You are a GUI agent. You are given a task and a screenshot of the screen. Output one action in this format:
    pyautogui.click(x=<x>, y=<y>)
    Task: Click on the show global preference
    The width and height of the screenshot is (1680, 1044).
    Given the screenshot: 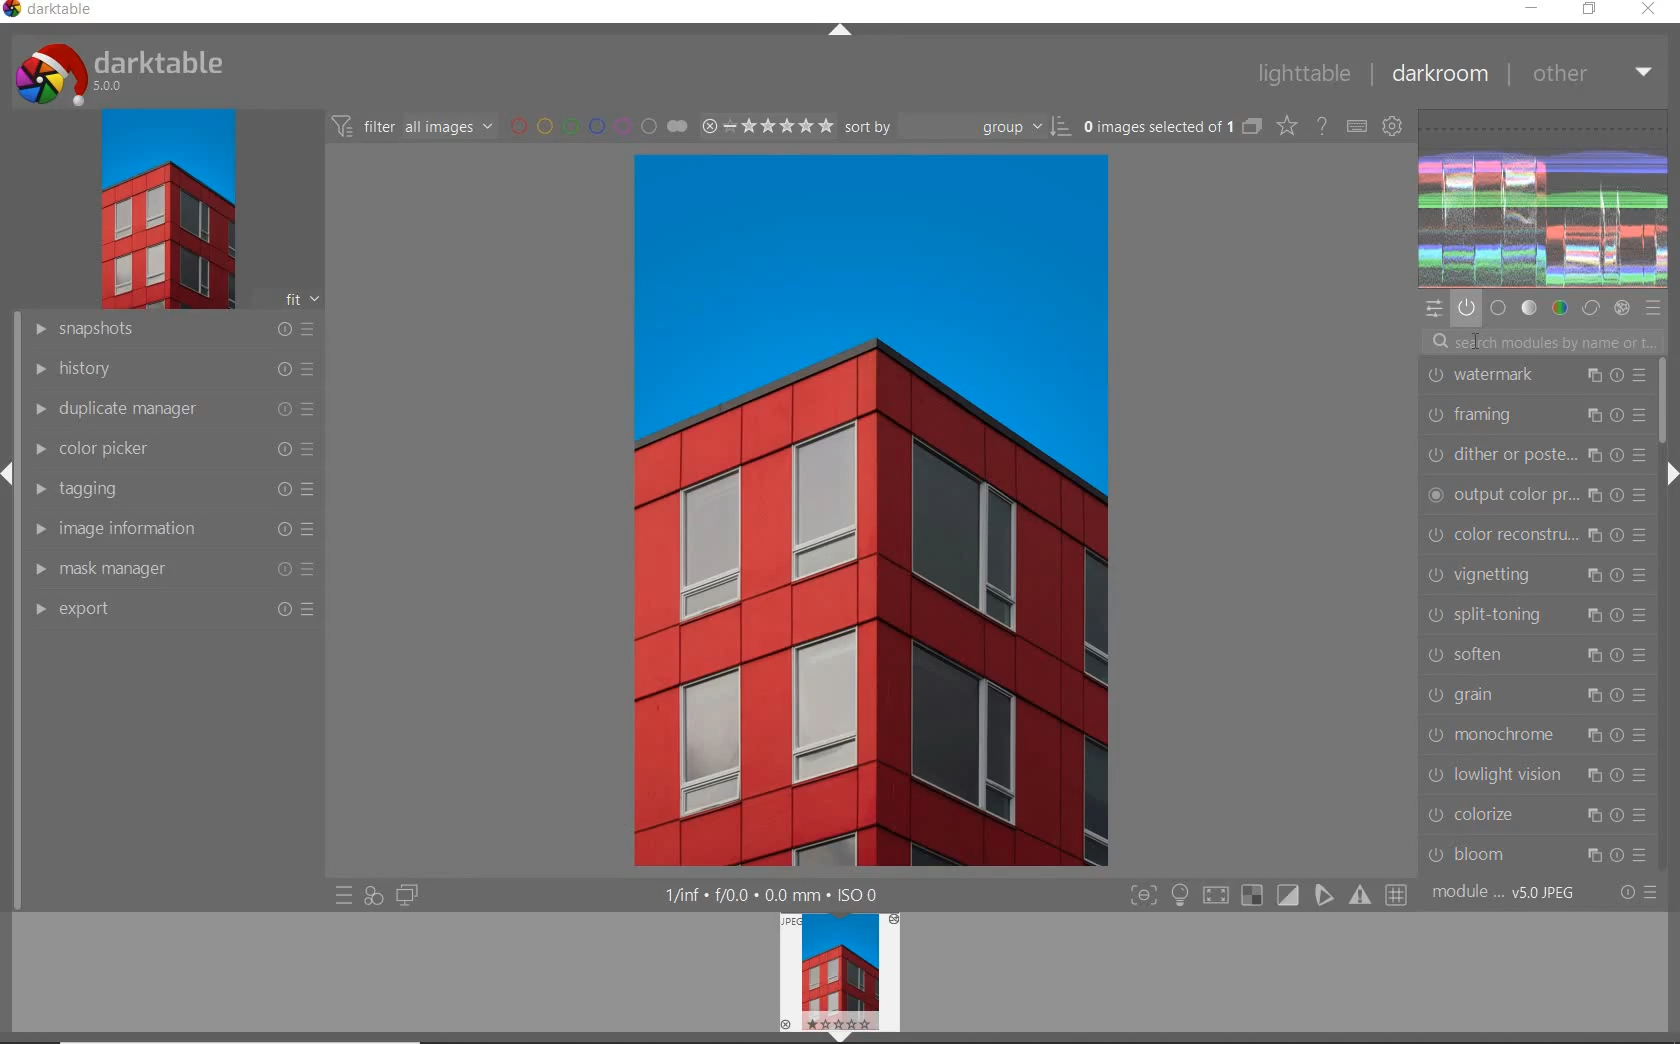 What is the action you would take?
    pyautogui.click(x=1393, y=127)
    